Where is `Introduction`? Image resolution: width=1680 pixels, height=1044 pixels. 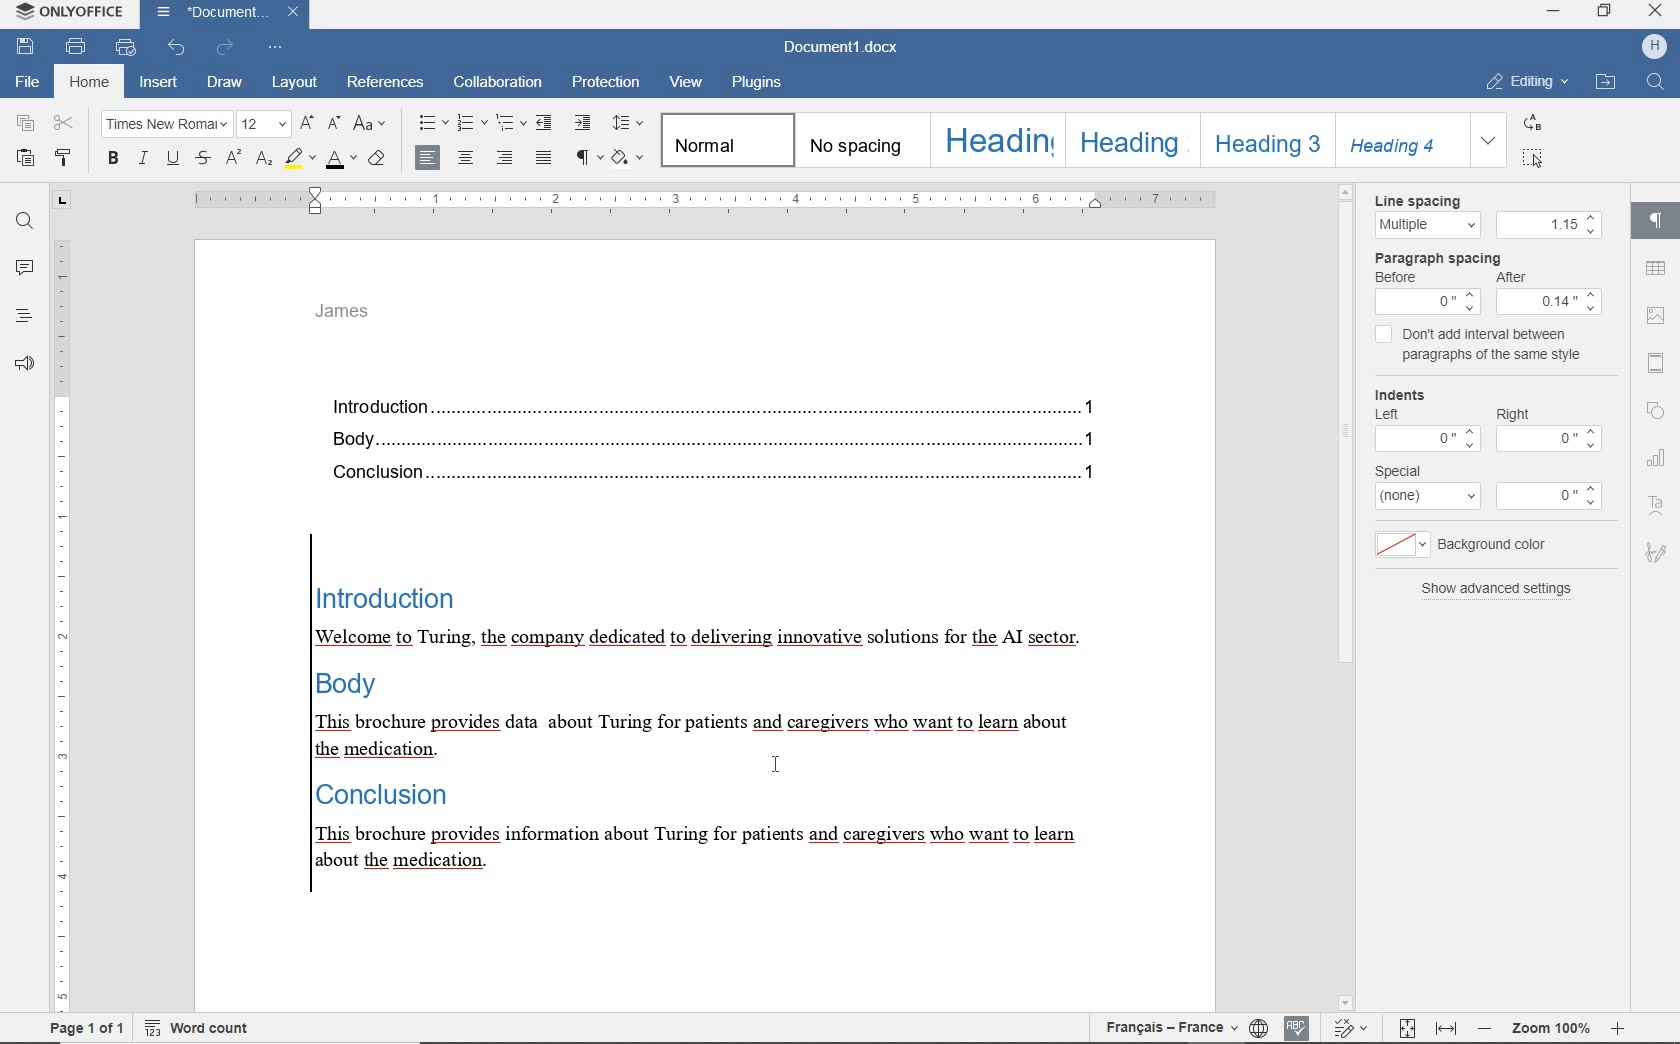
Introduction is located at coordinates (430, 599).